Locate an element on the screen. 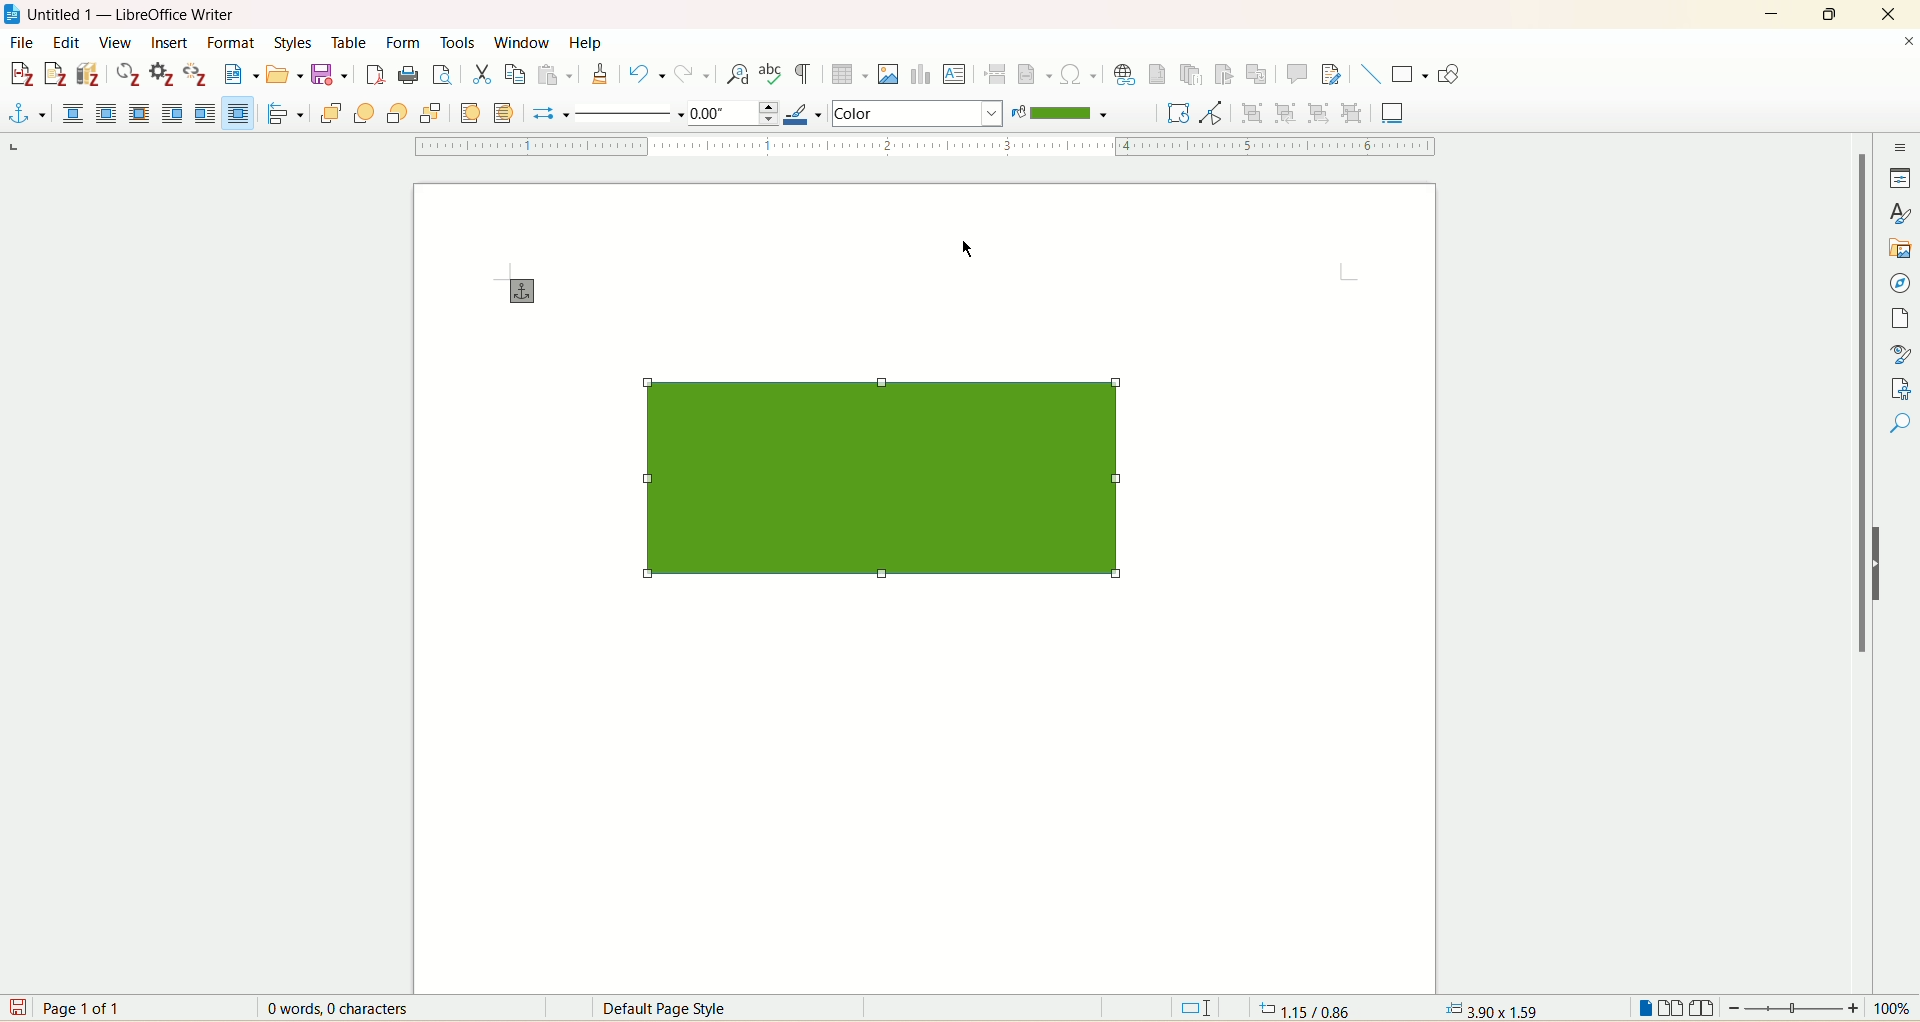 The width and height of the screenshot is (1920, 1022). manage changes is located at coordinates (1904, 390).